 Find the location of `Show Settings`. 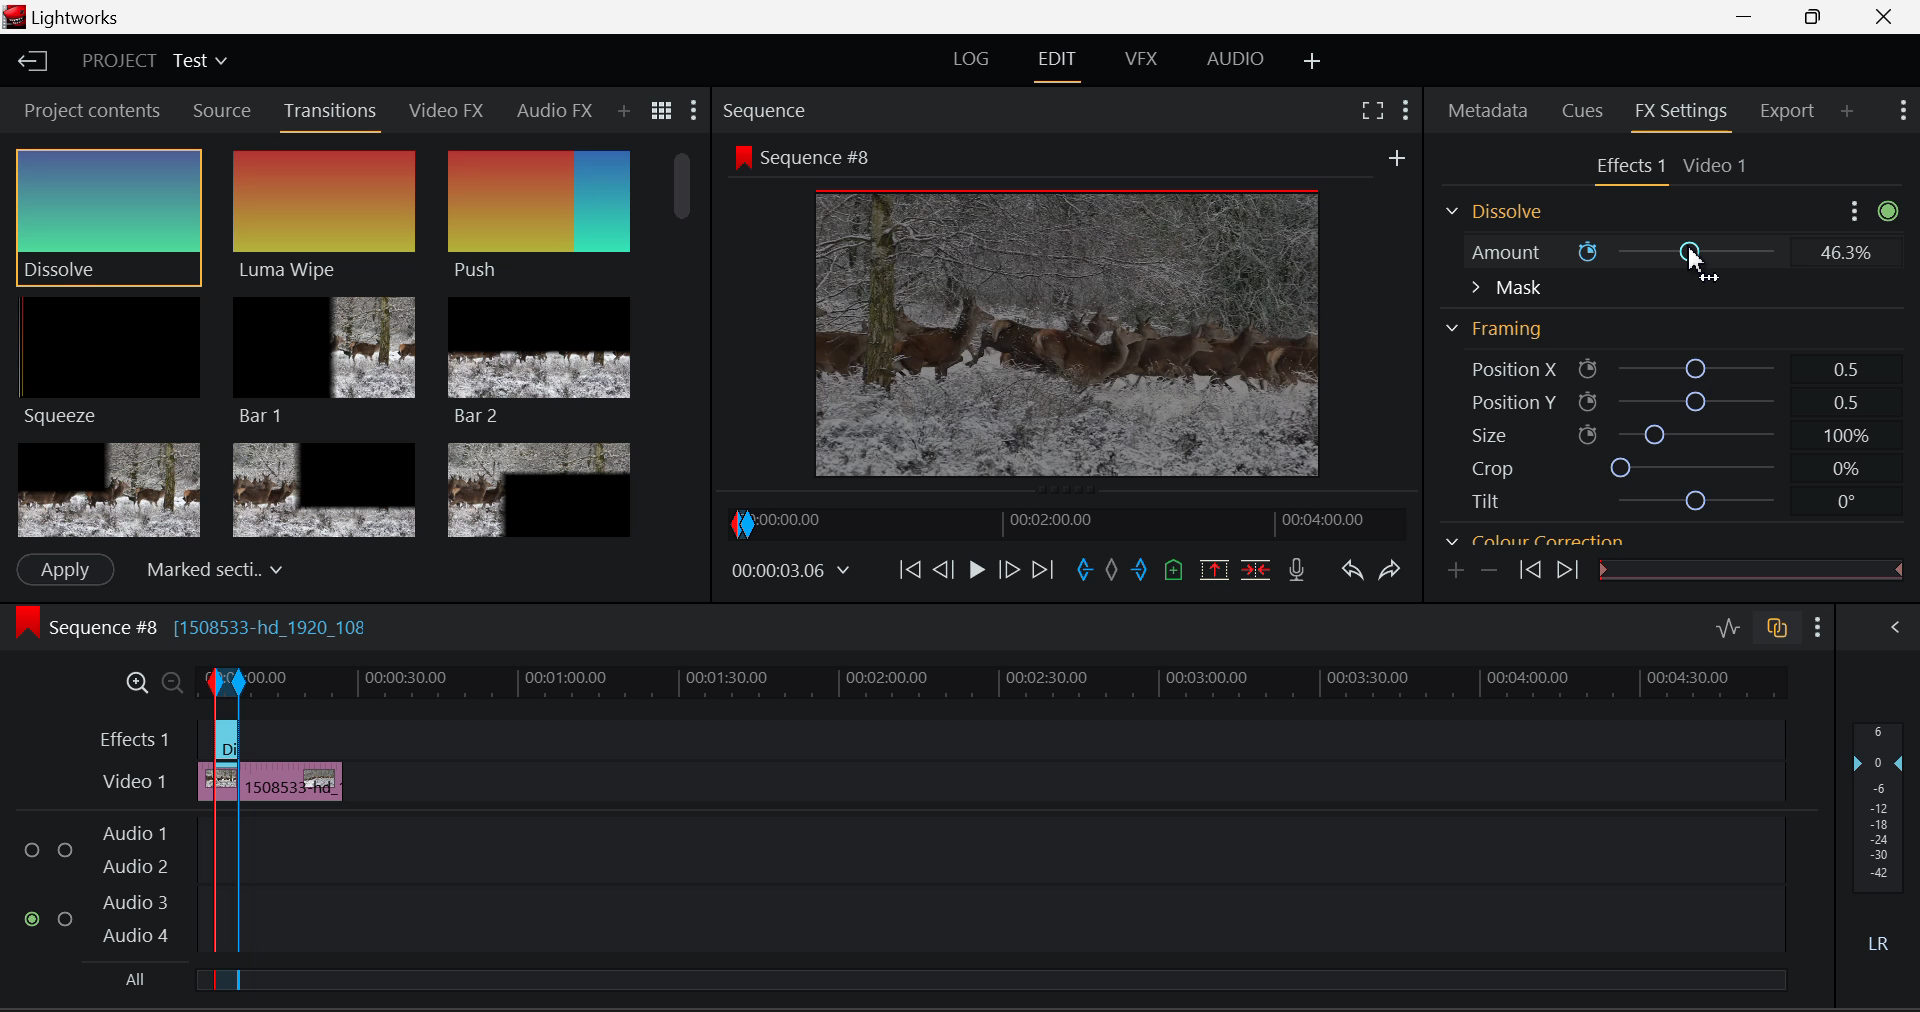

Show Settings is located at coordinates (1818, 627).